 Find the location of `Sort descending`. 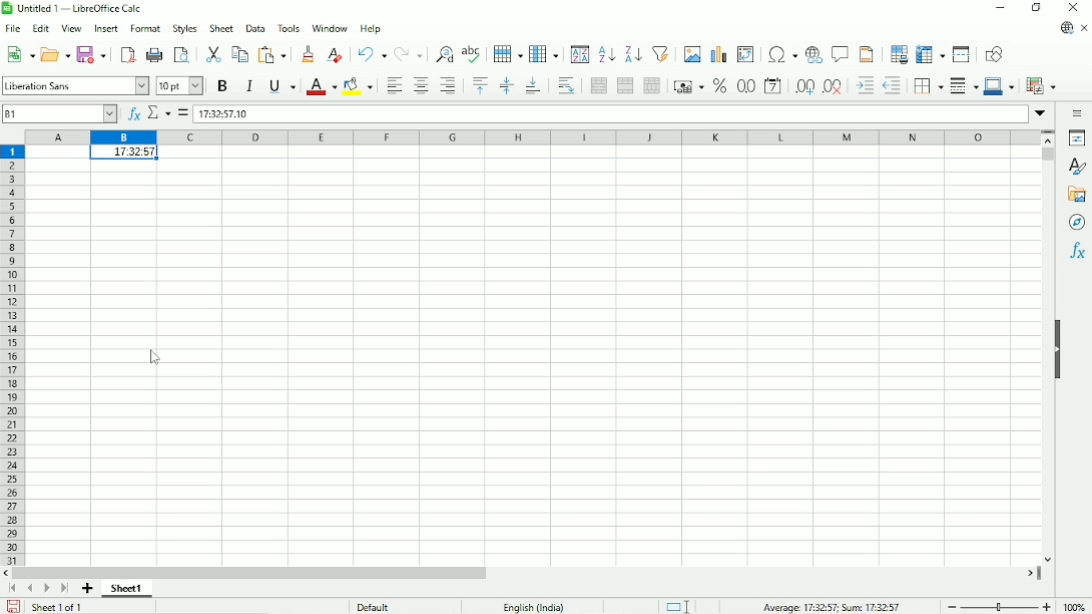

Sort descending is located at coordinates (632, 52).